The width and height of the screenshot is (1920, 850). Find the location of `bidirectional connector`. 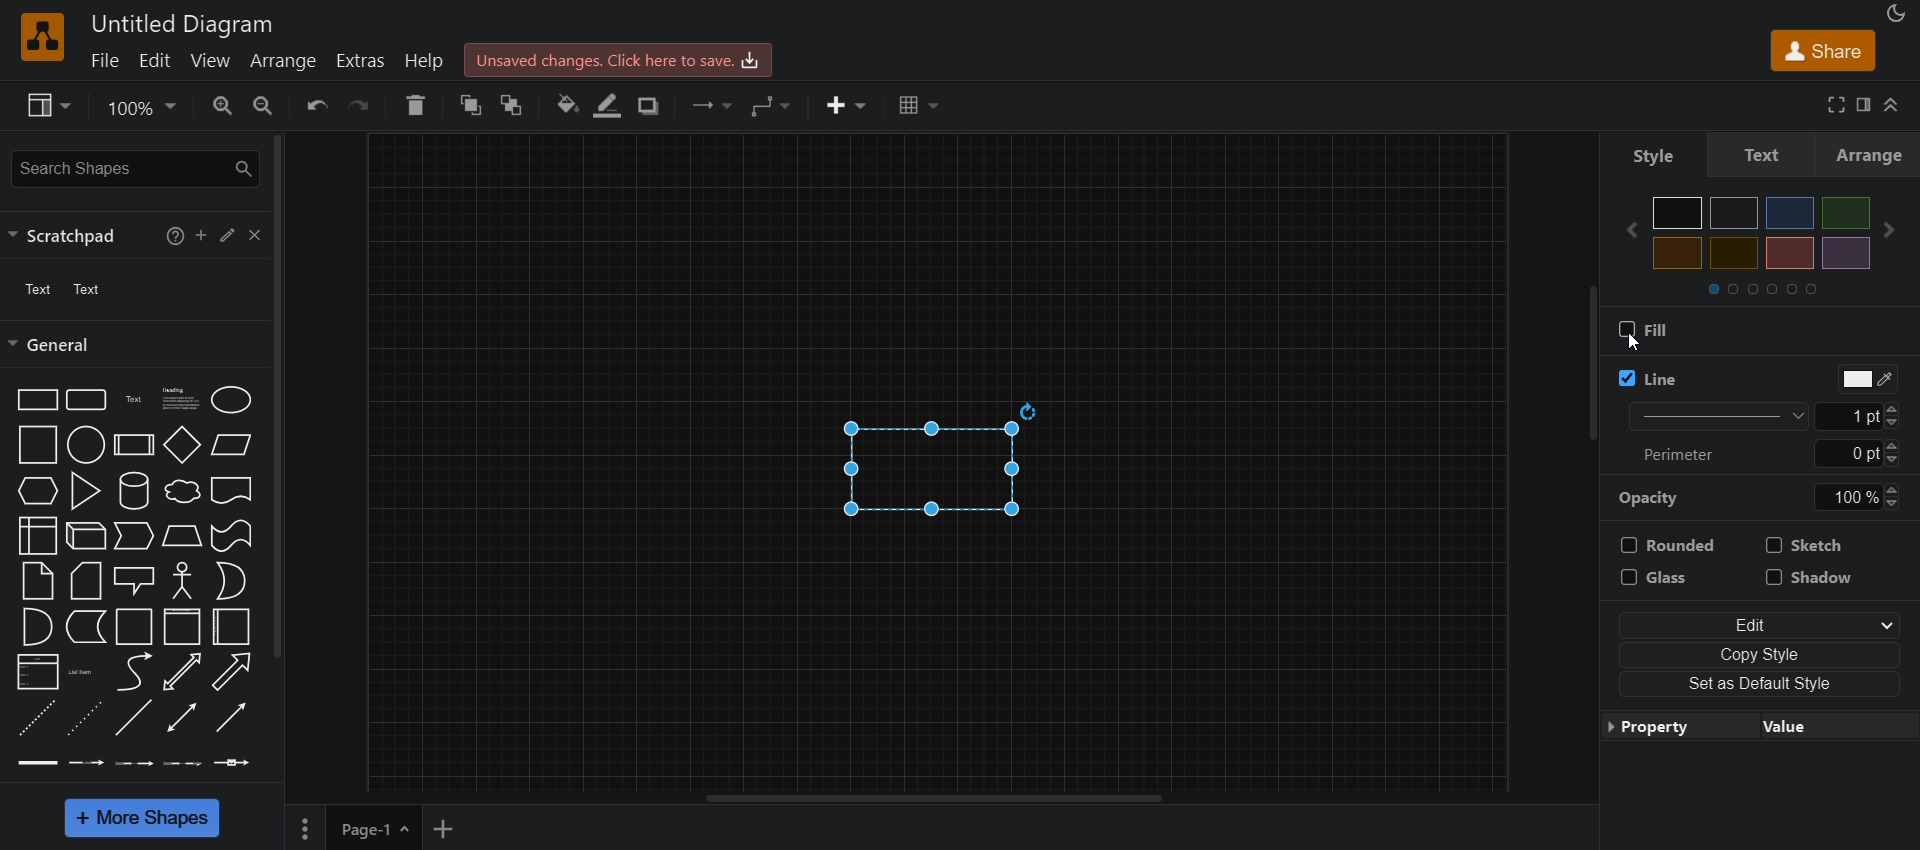

bidirectional connector is located at coordinates (181, 719).